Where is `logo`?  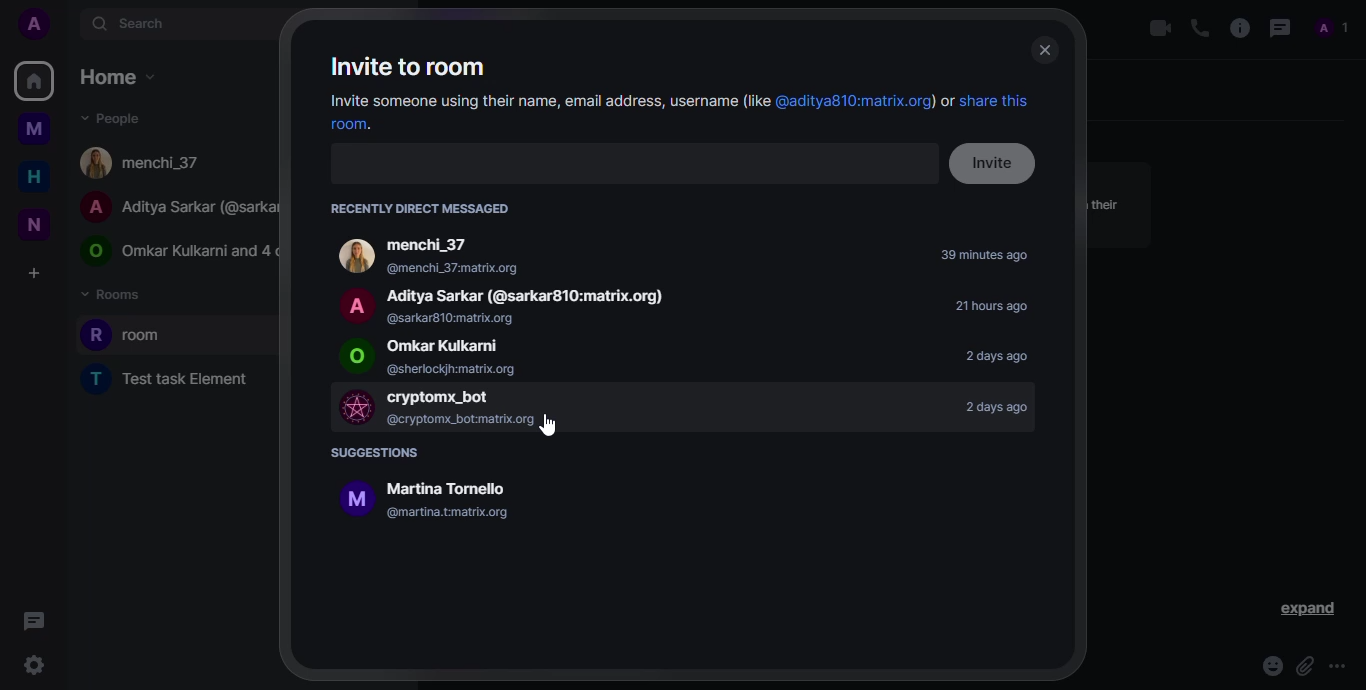
logo is located at coordinates (354, 256).